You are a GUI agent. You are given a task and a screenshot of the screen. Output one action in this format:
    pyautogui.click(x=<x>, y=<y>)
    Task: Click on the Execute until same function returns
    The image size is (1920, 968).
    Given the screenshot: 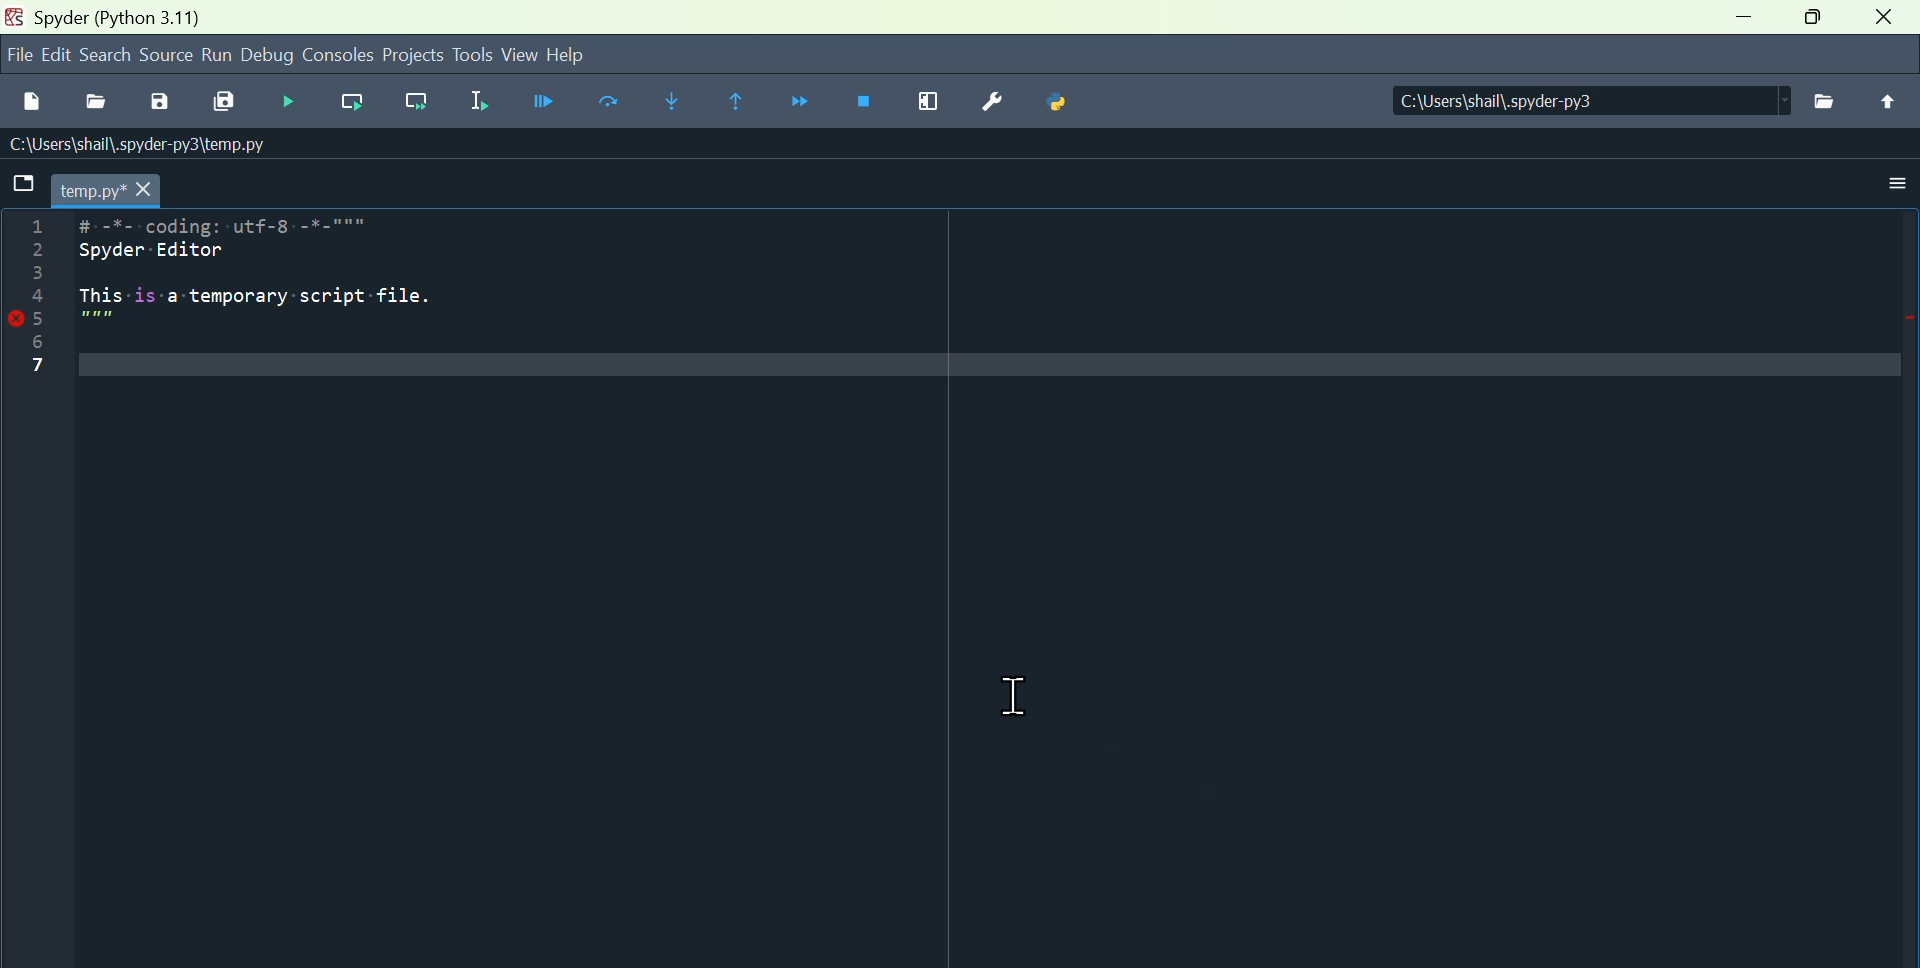 What is the action you would take?
    pyautogui.click(x=732, y=99)
    